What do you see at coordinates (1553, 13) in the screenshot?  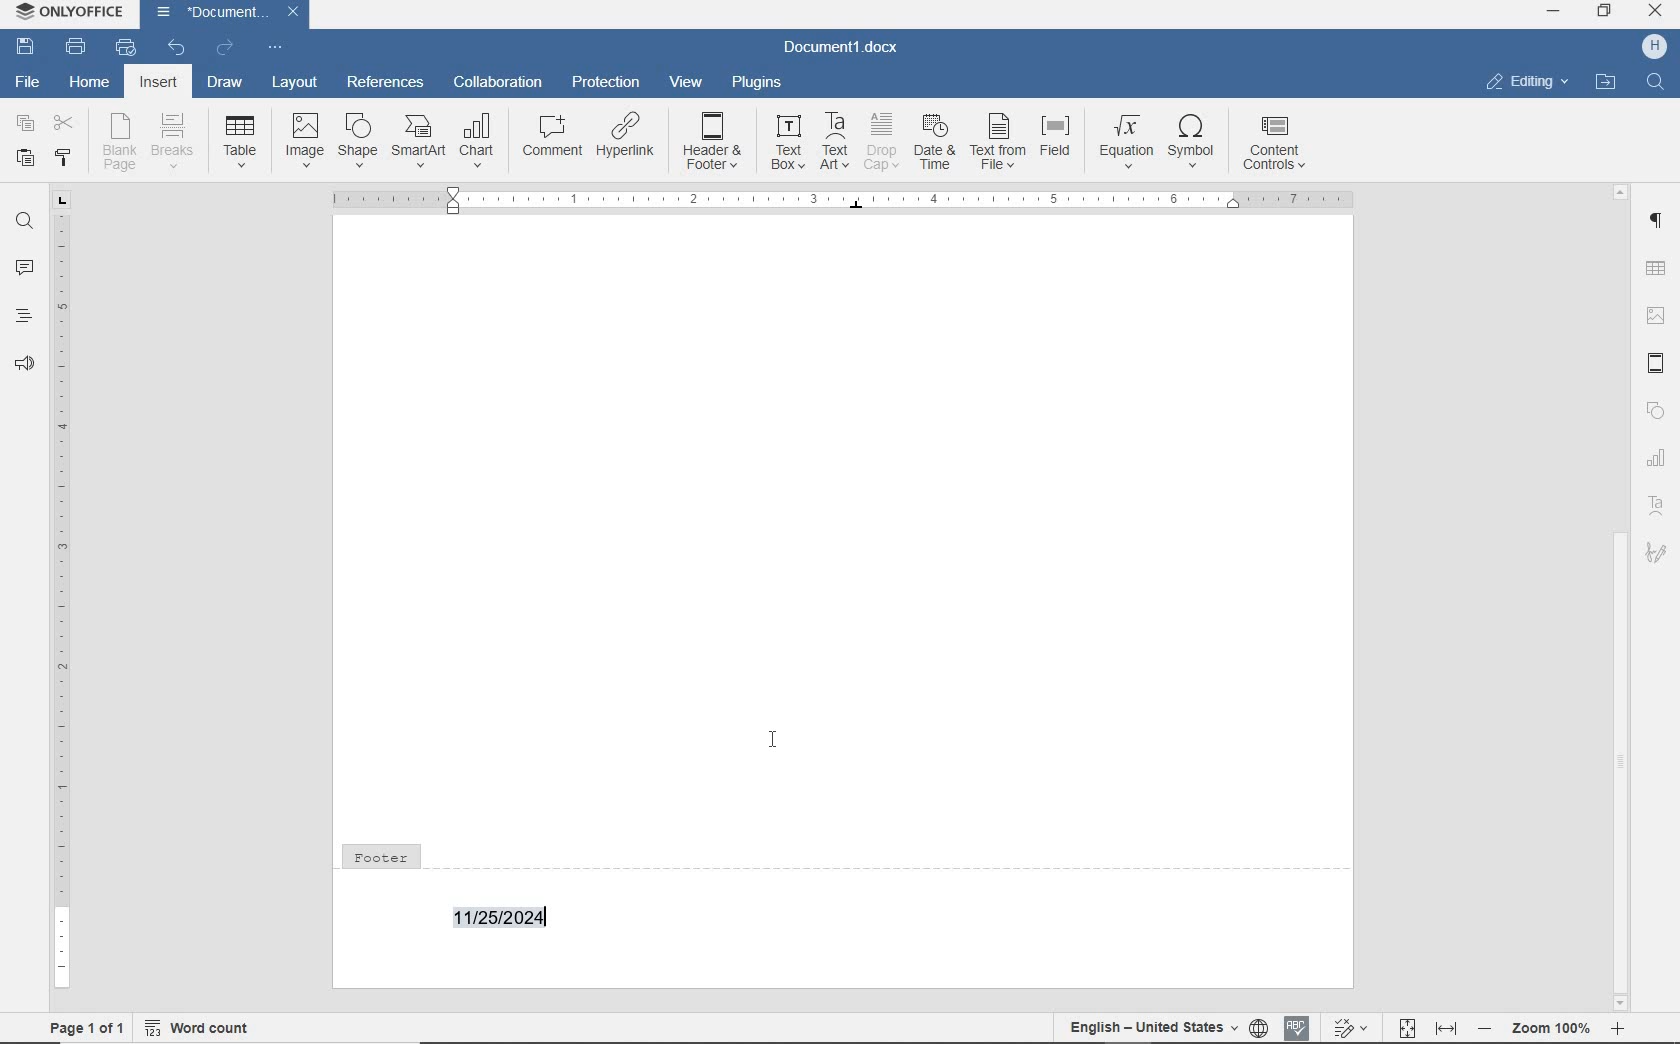 I see `minimize` at bounding box center [1553, 13].